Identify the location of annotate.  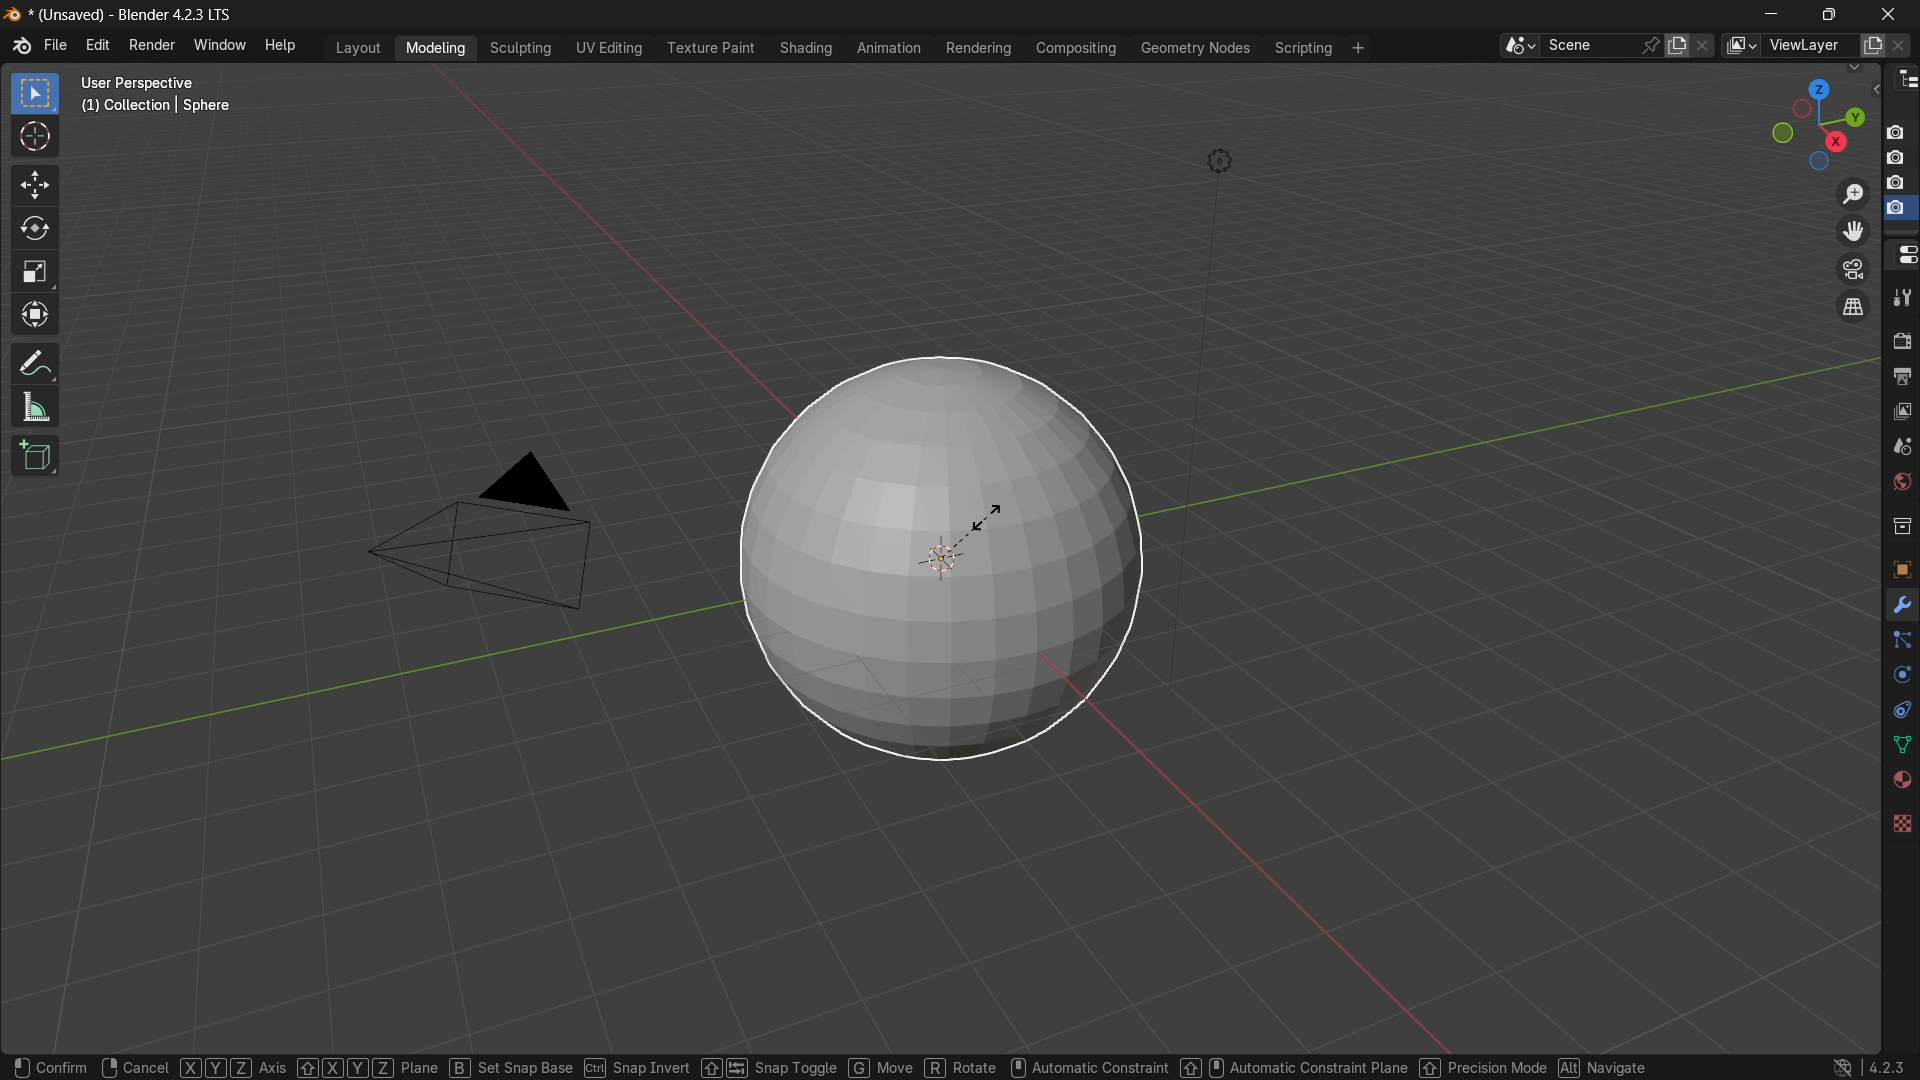
(35, 364).